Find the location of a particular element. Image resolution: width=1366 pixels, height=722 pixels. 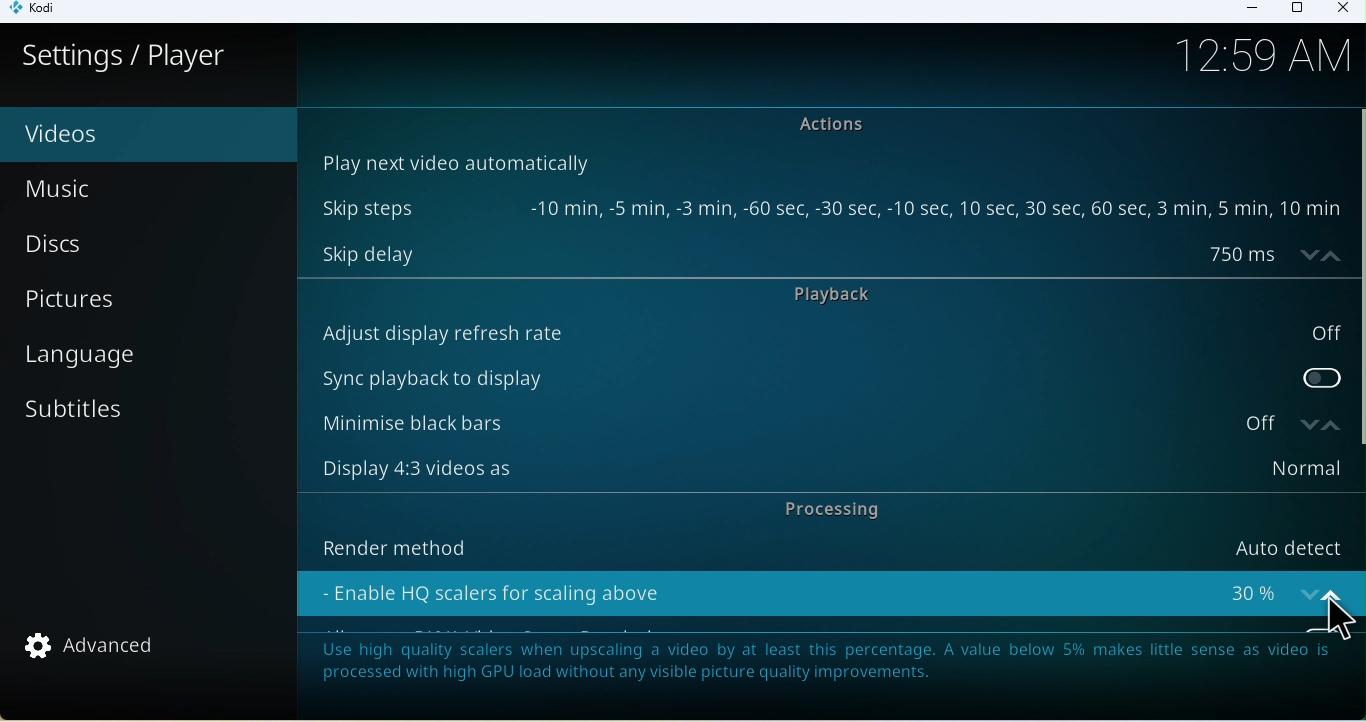

Close is located at coordinates (1341, 10).